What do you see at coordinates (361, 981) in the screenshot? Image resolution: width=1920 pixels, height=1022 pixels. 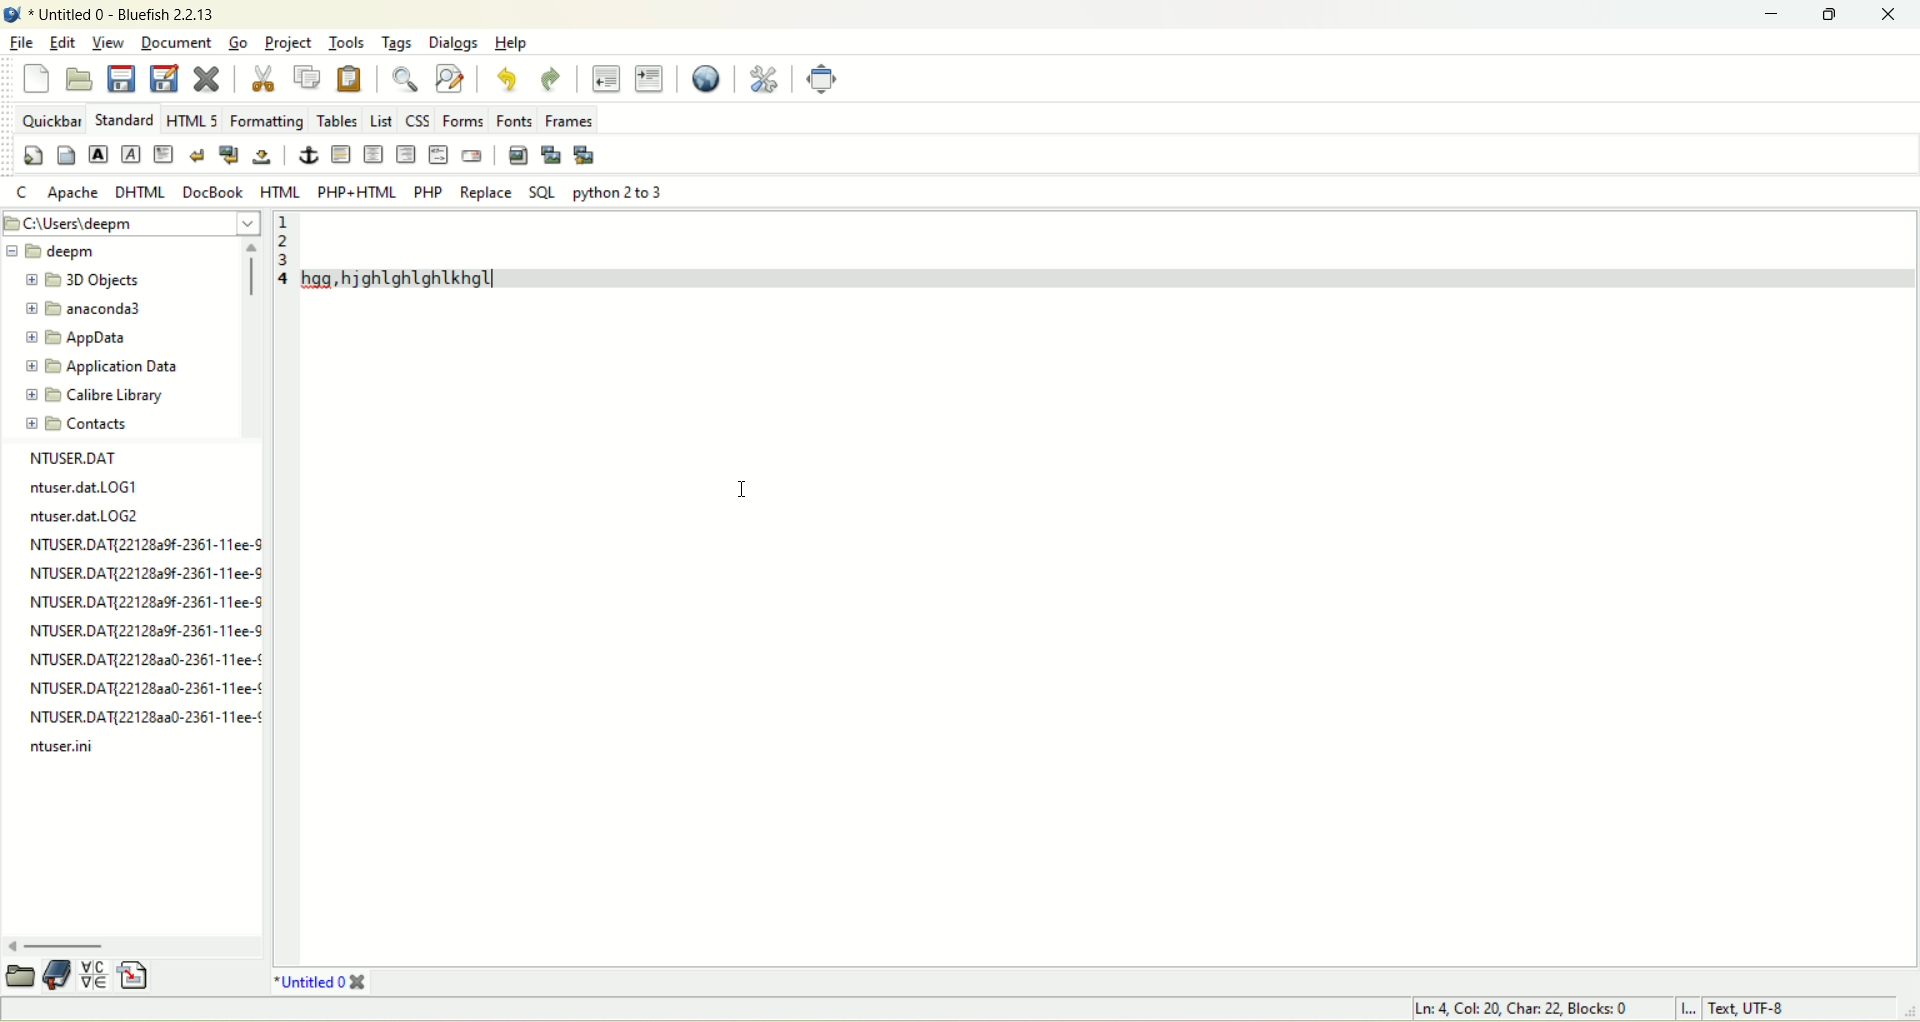 I see `close` at bounding box center [361, 981].